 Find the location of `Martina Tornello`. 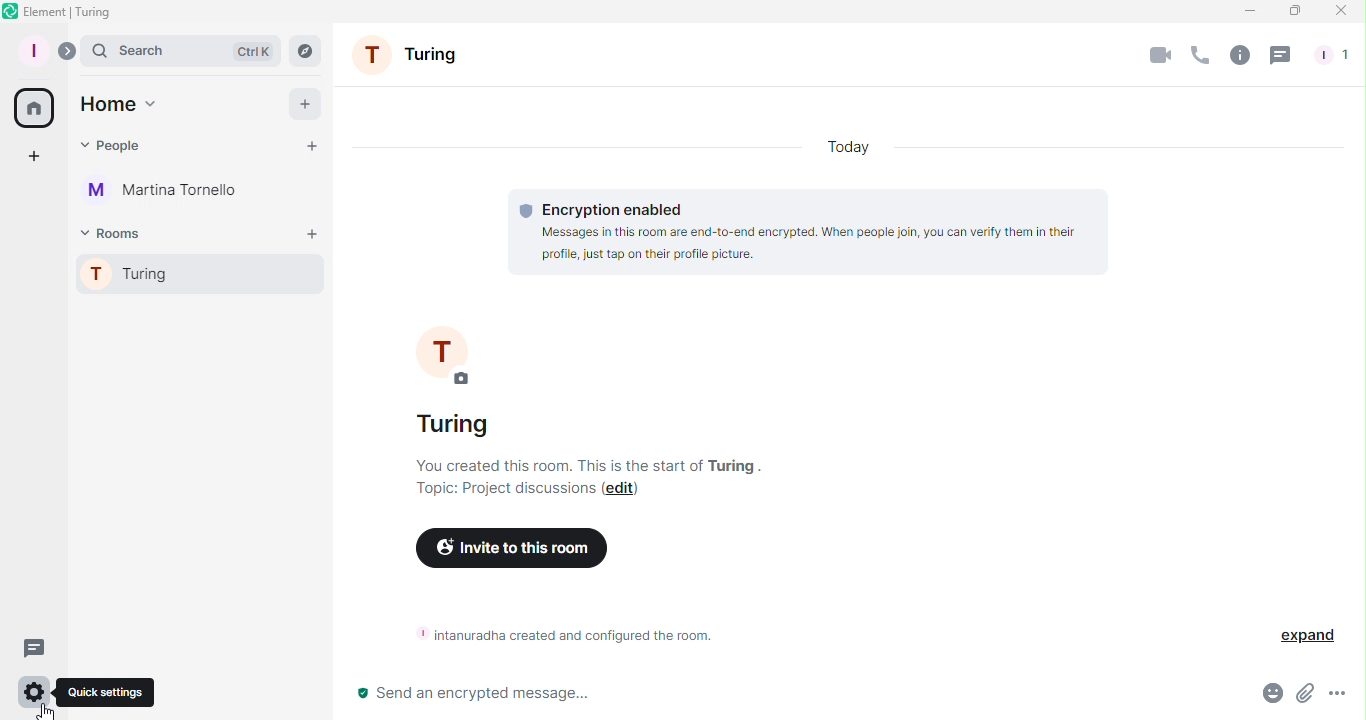

Martina Tornello is located at coordinates (161, 192).